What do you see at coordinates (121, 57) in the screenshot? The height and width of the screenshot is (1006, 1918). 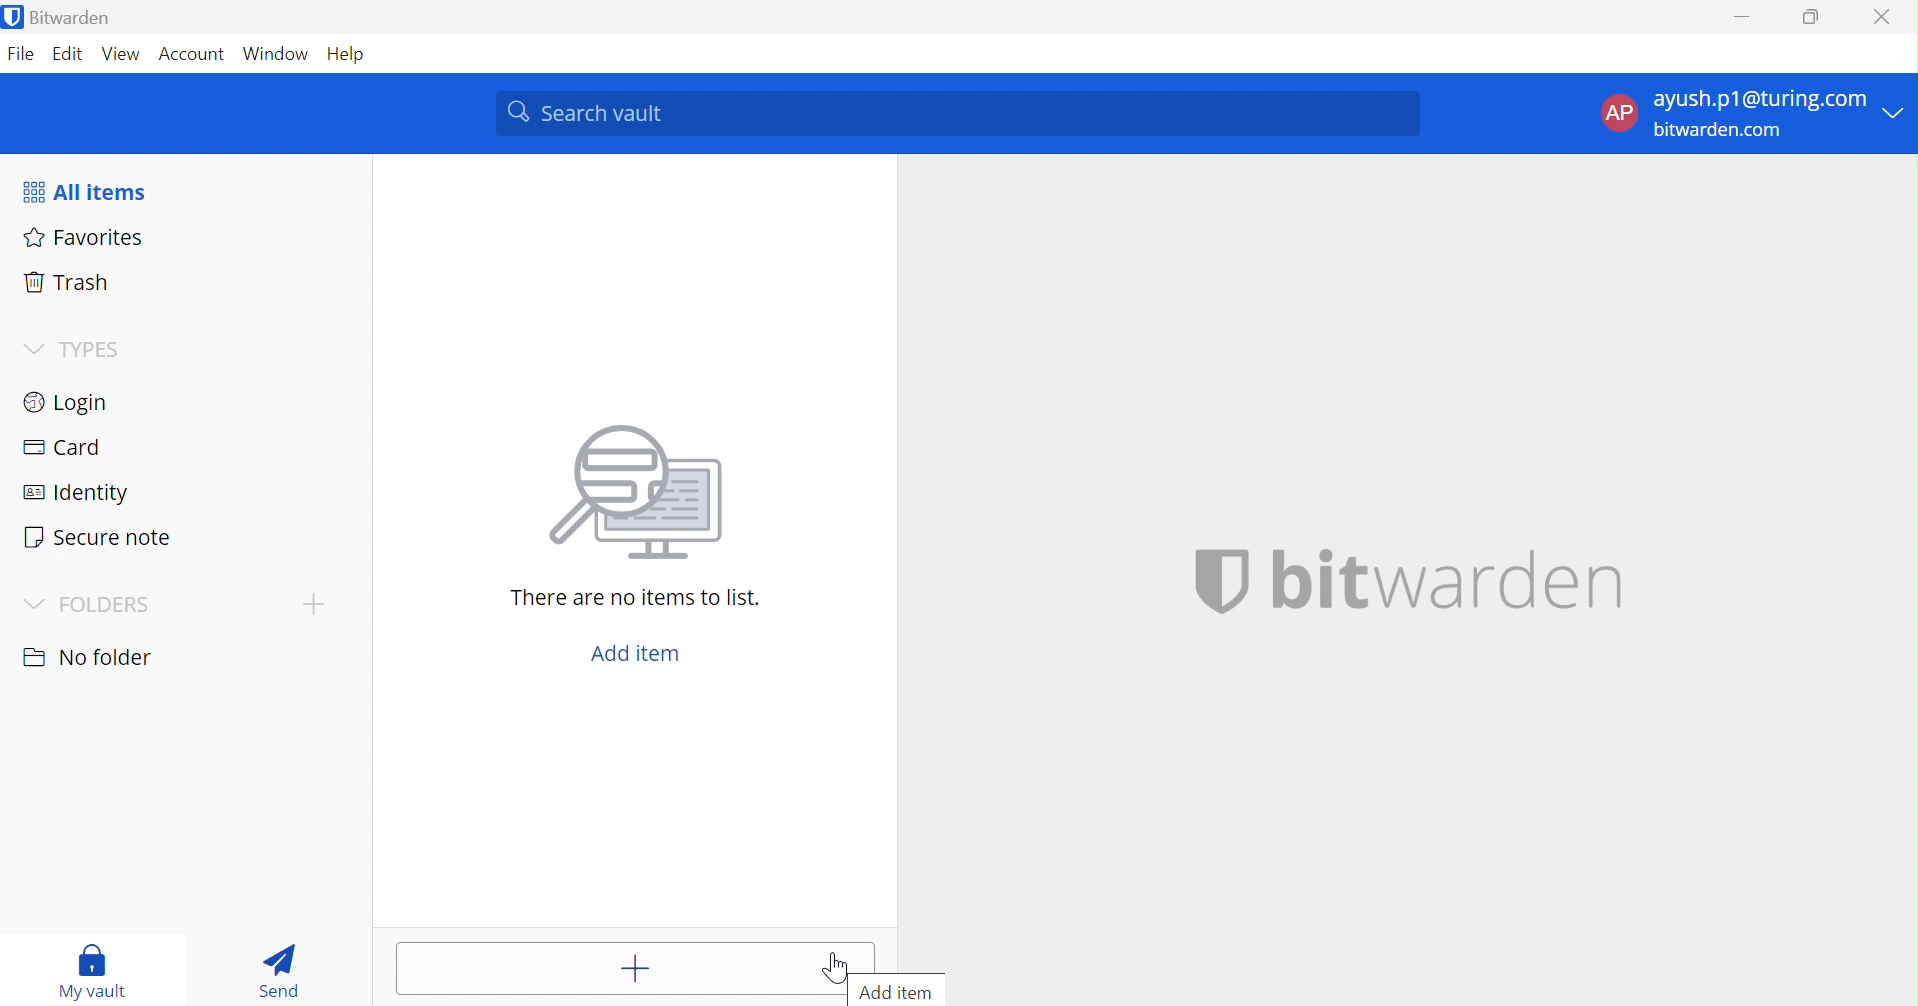 I see `View` at bounding box center [121, 57].